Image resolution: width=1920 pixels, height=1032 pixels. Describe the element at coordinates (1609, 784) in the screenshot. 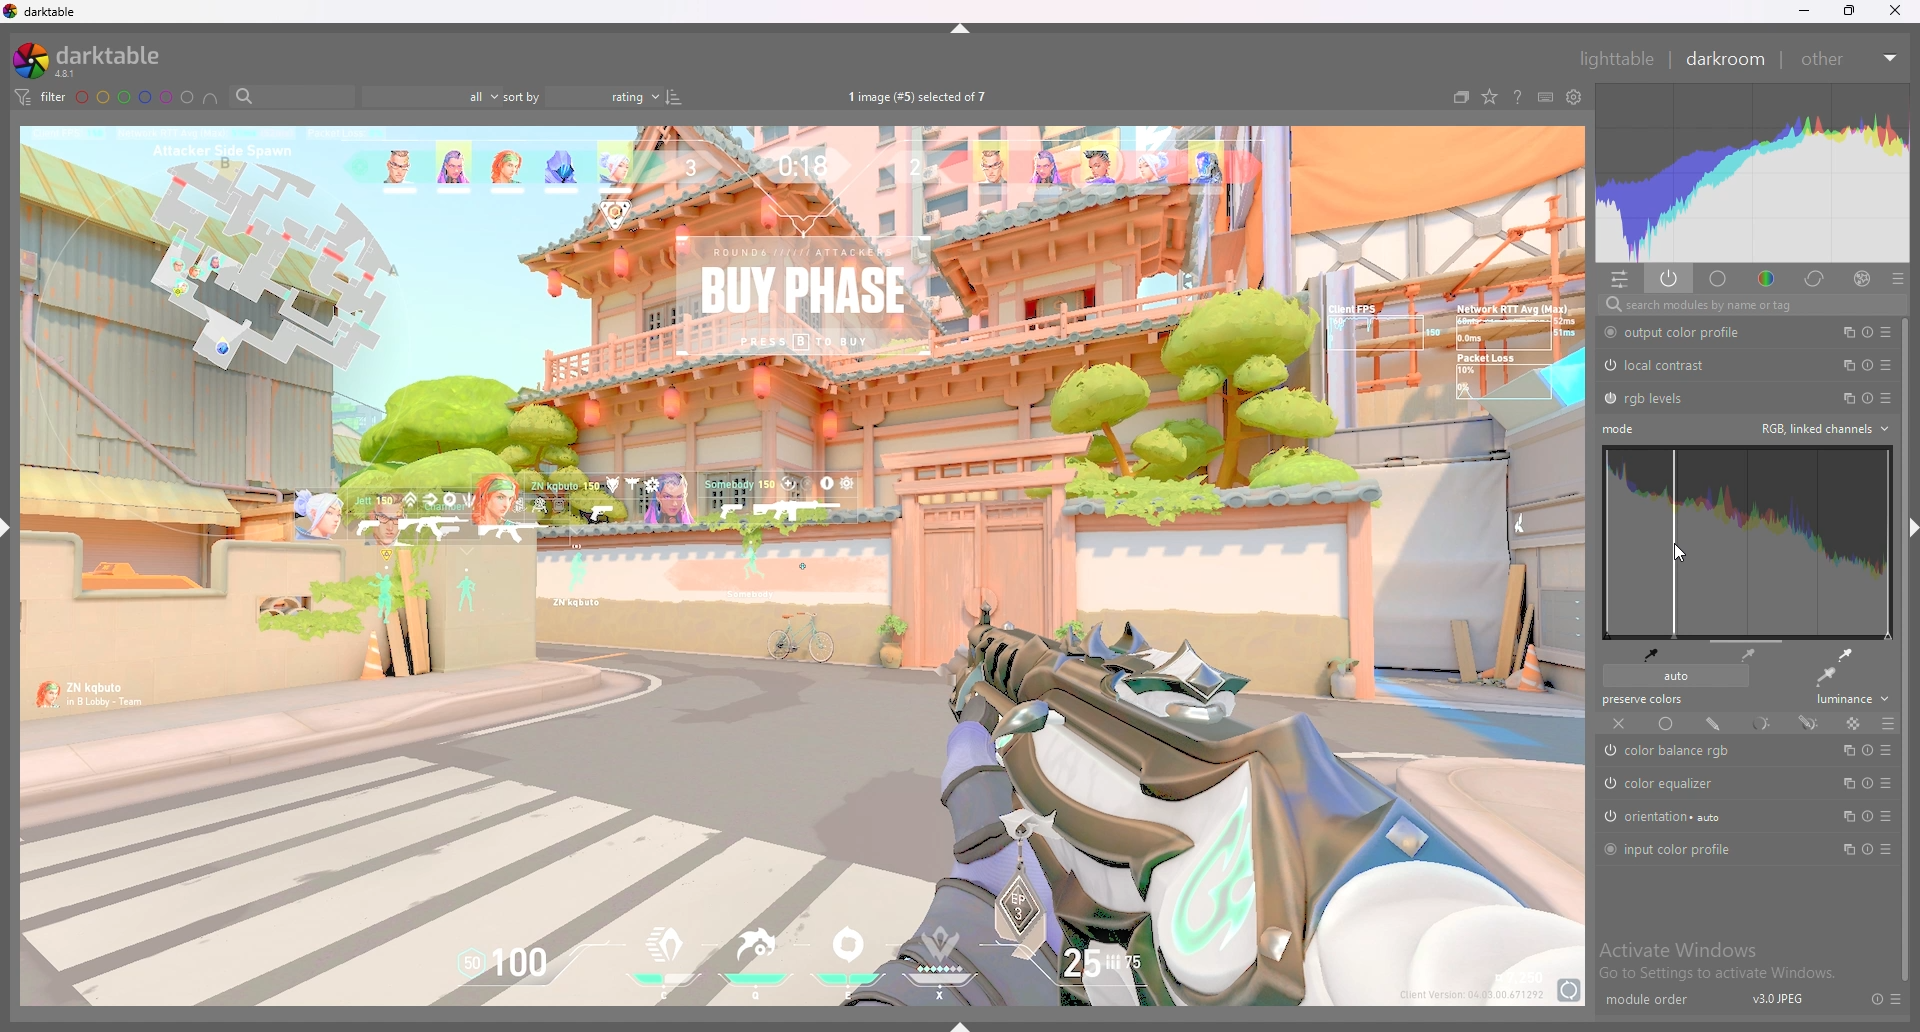

I see `switched on` at that location.